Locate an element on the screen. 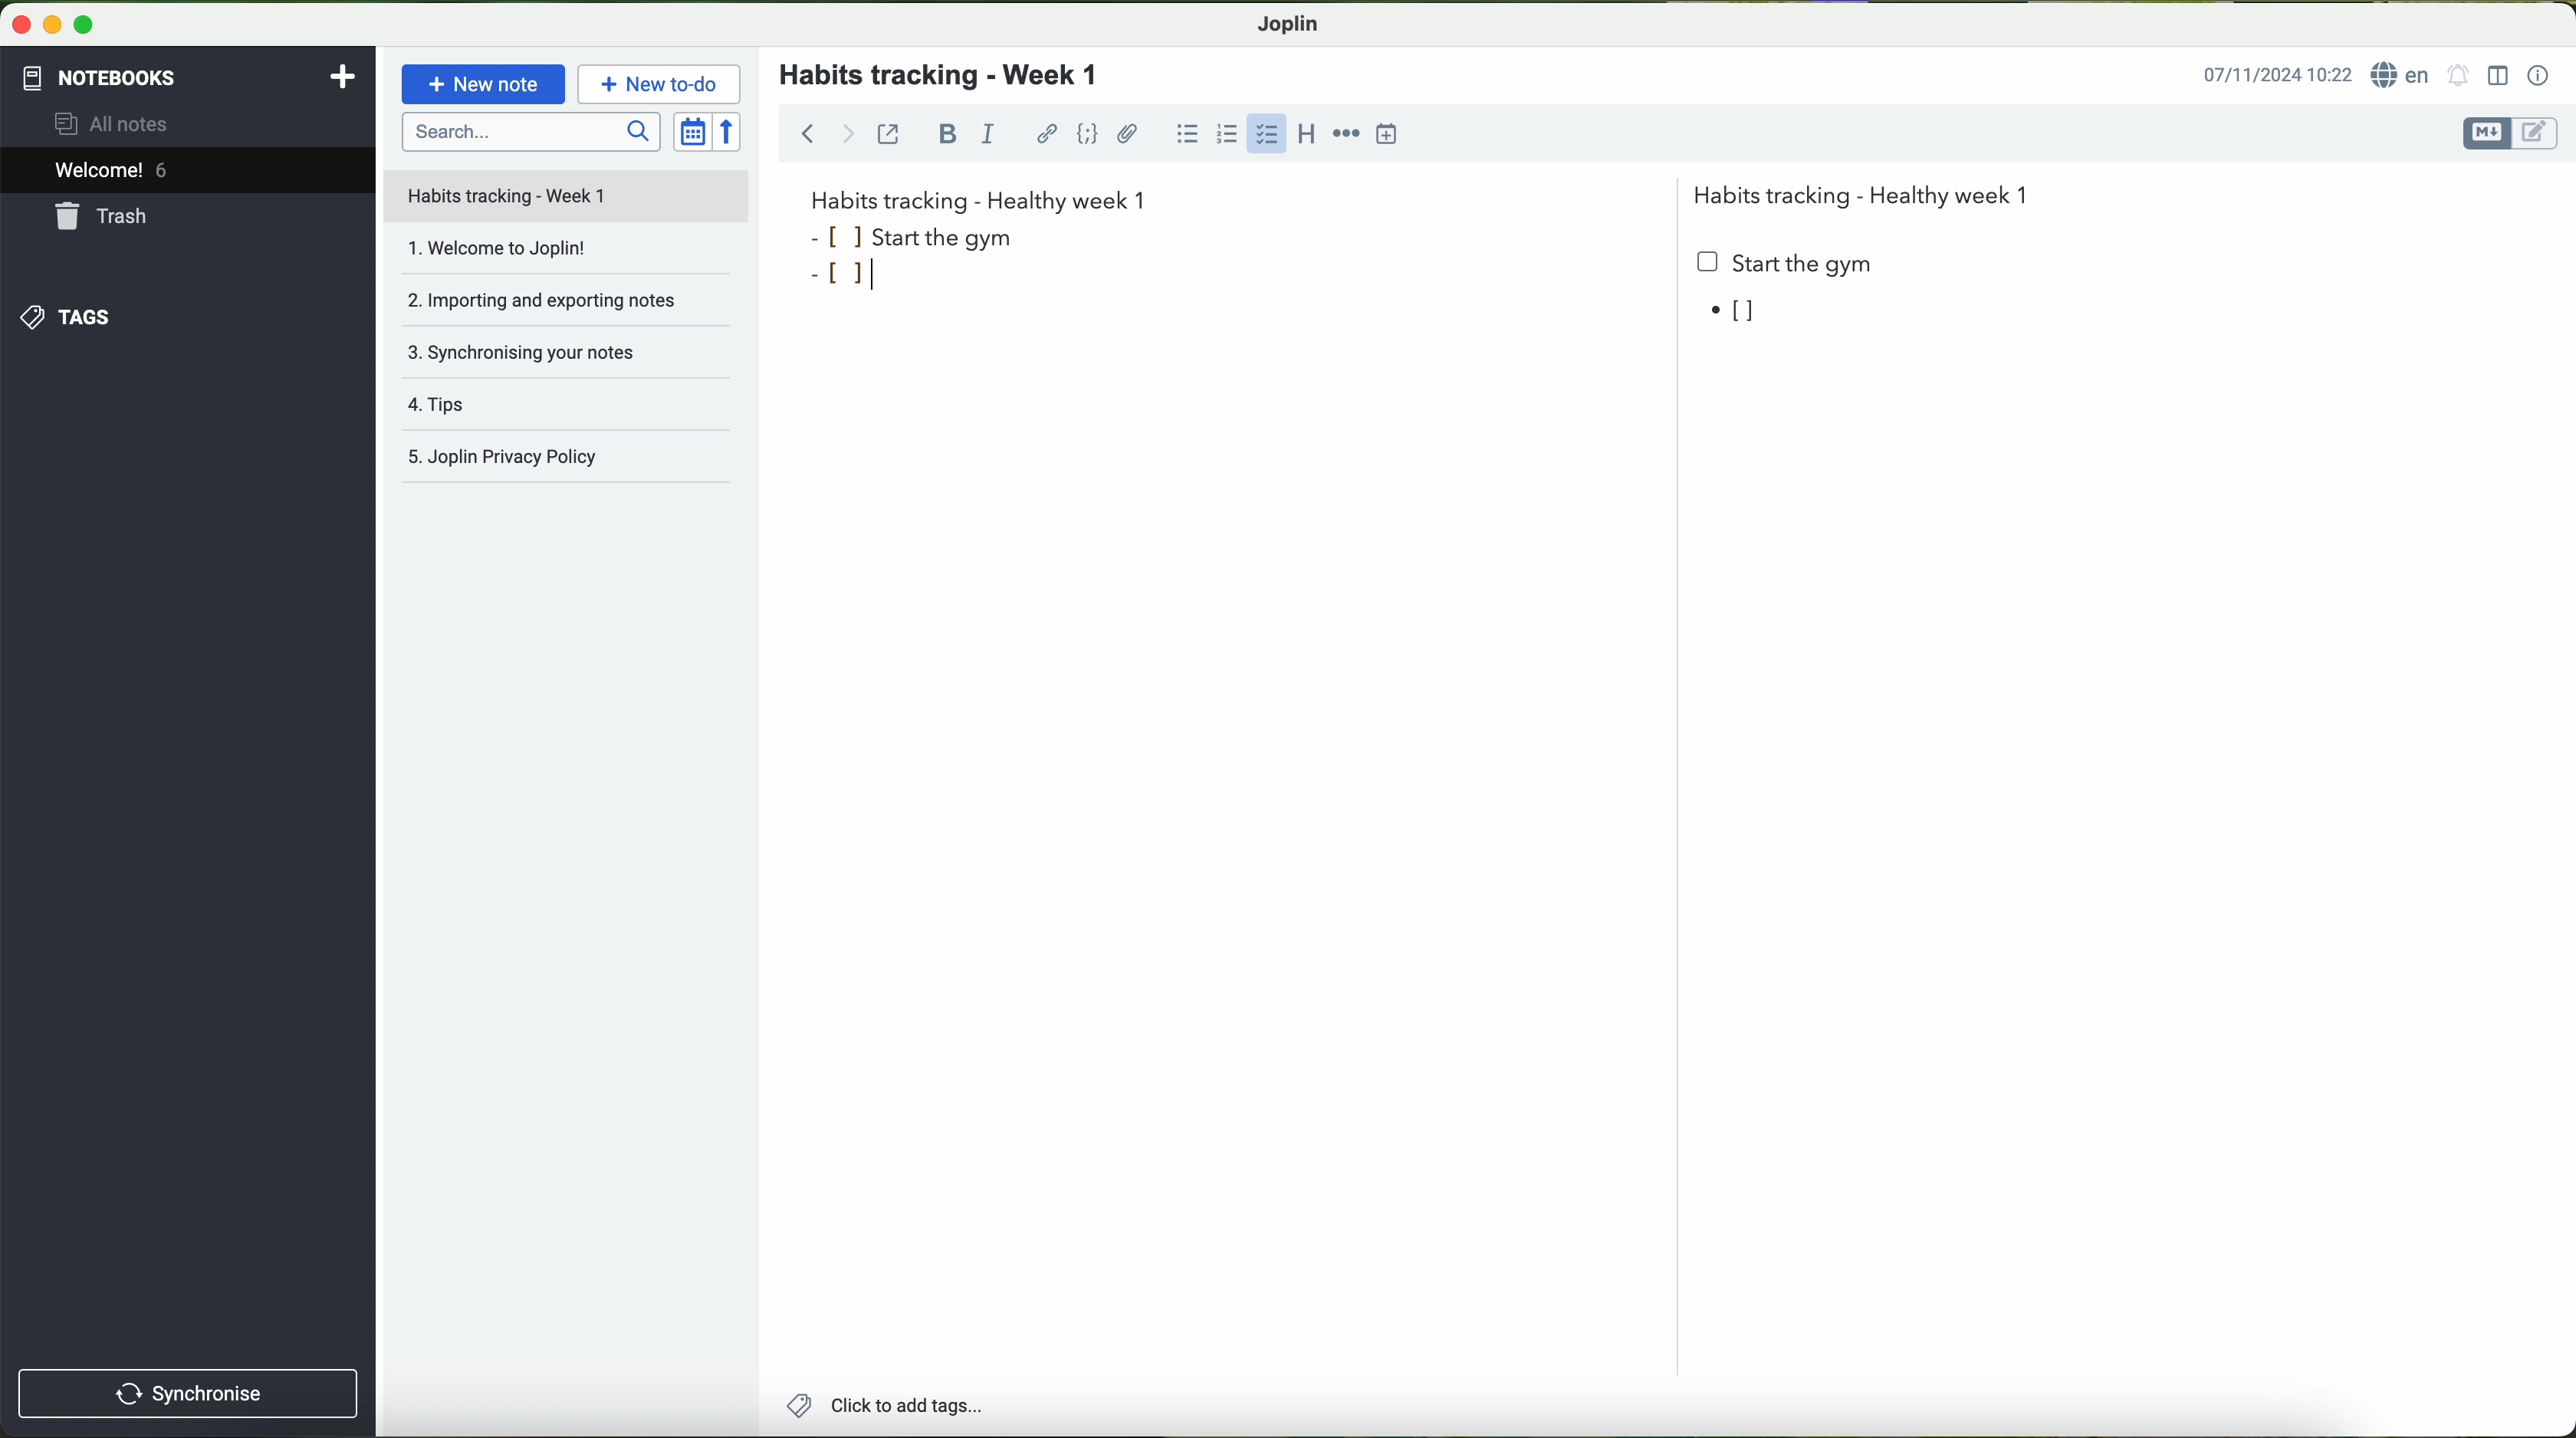  trash is located at coordinates (105, 216).